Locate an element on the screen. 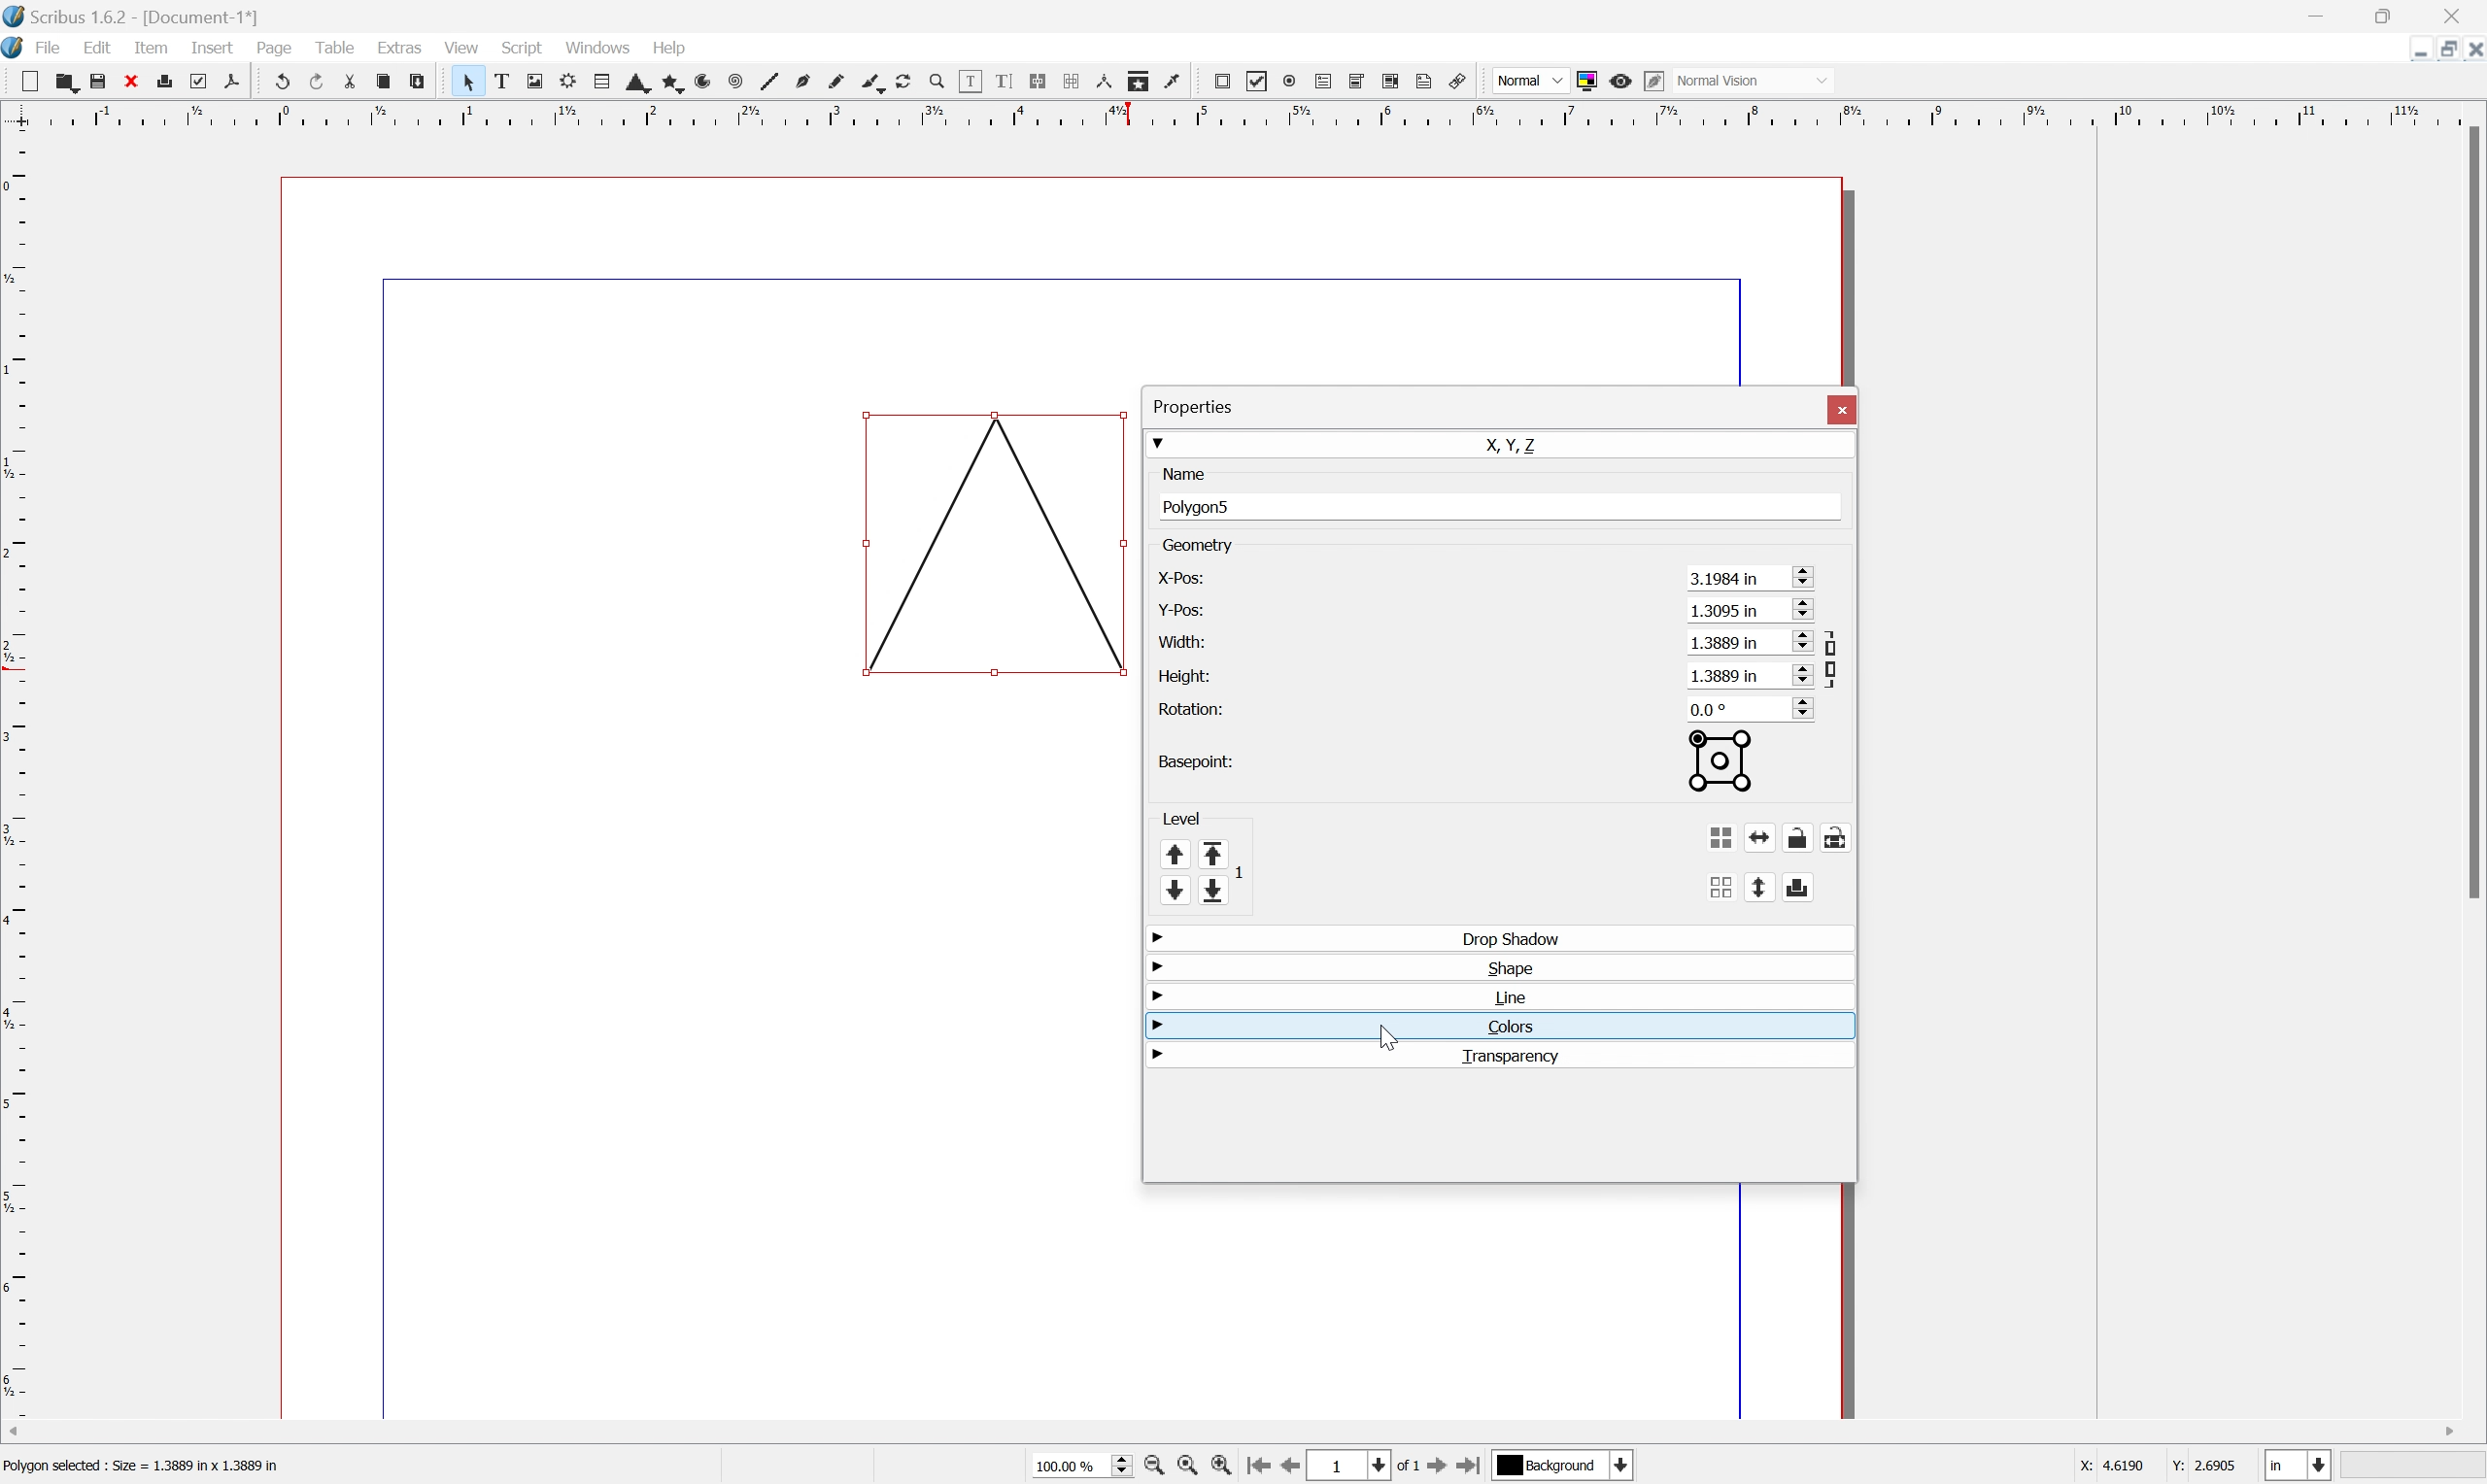 This screenshot has width=2487, height=1484. View is located at coordinates (465, 47).